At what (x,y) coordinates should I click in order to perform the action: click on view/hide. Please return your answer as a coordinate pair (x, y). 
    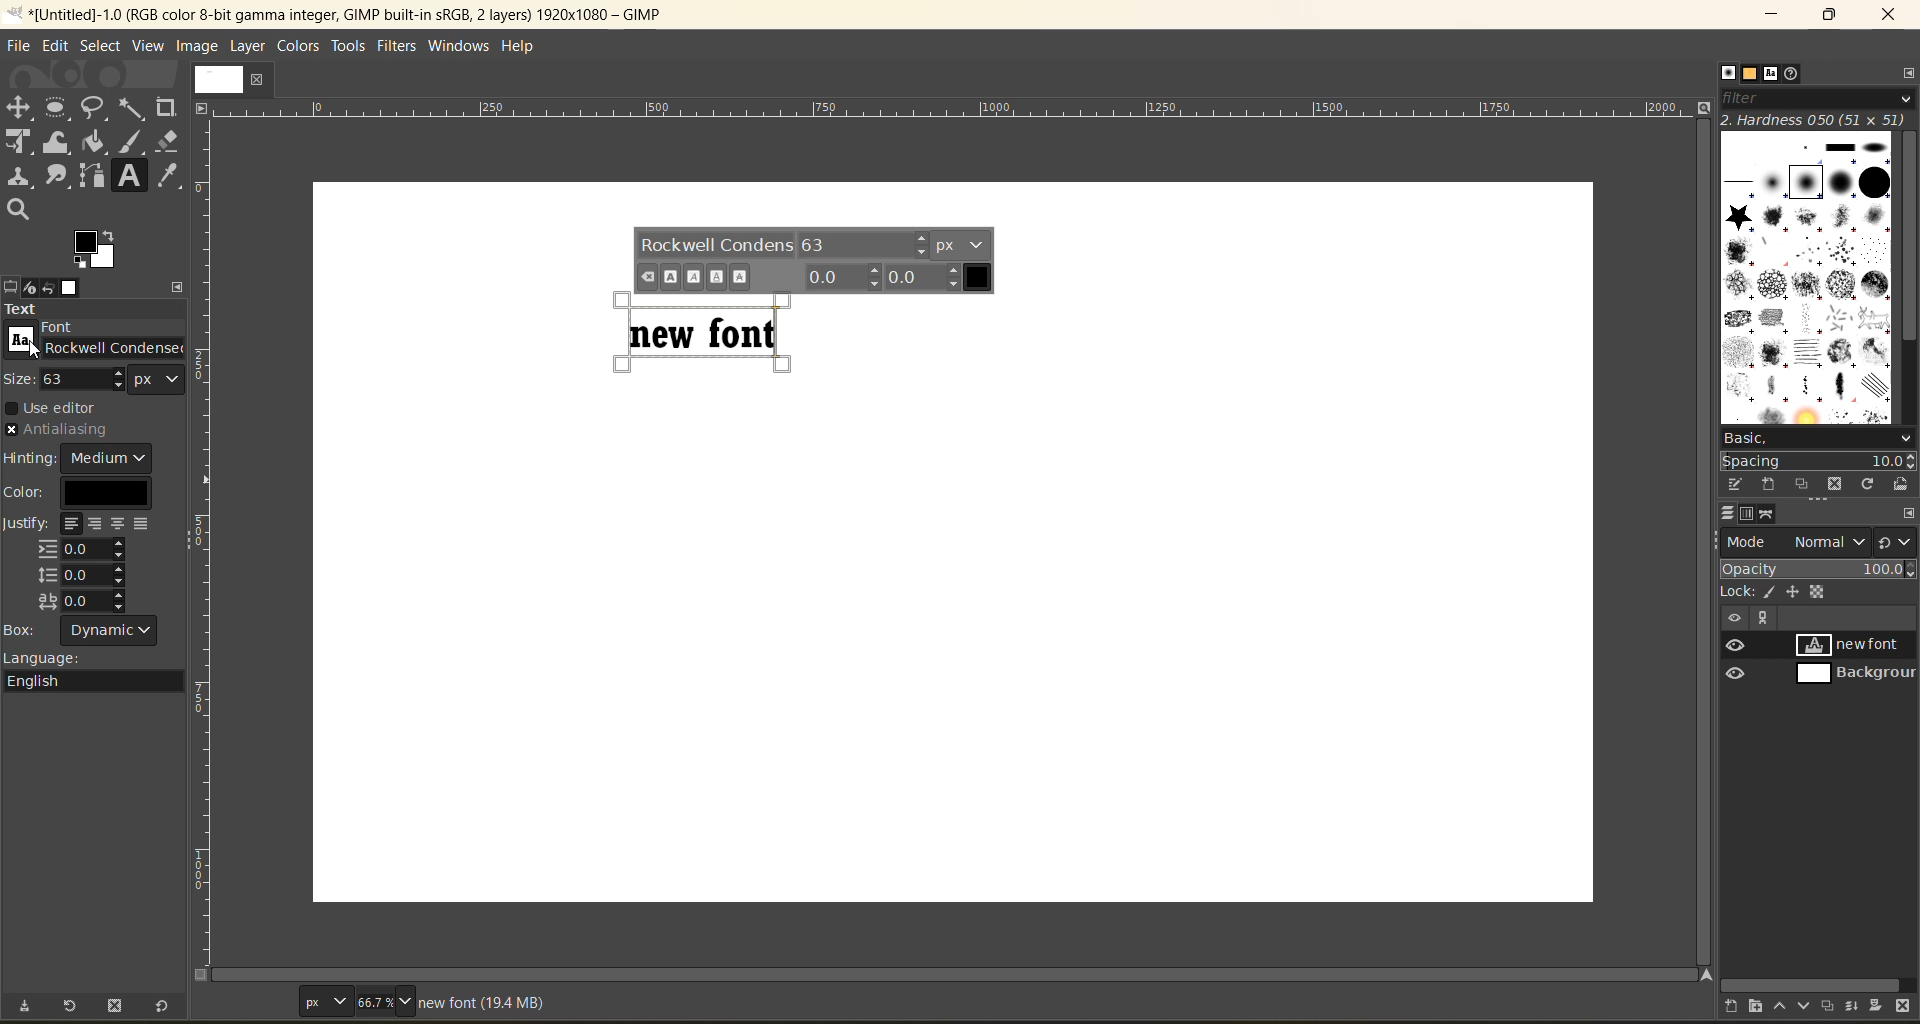
    Looking at the image, I should click on (1727, 659).